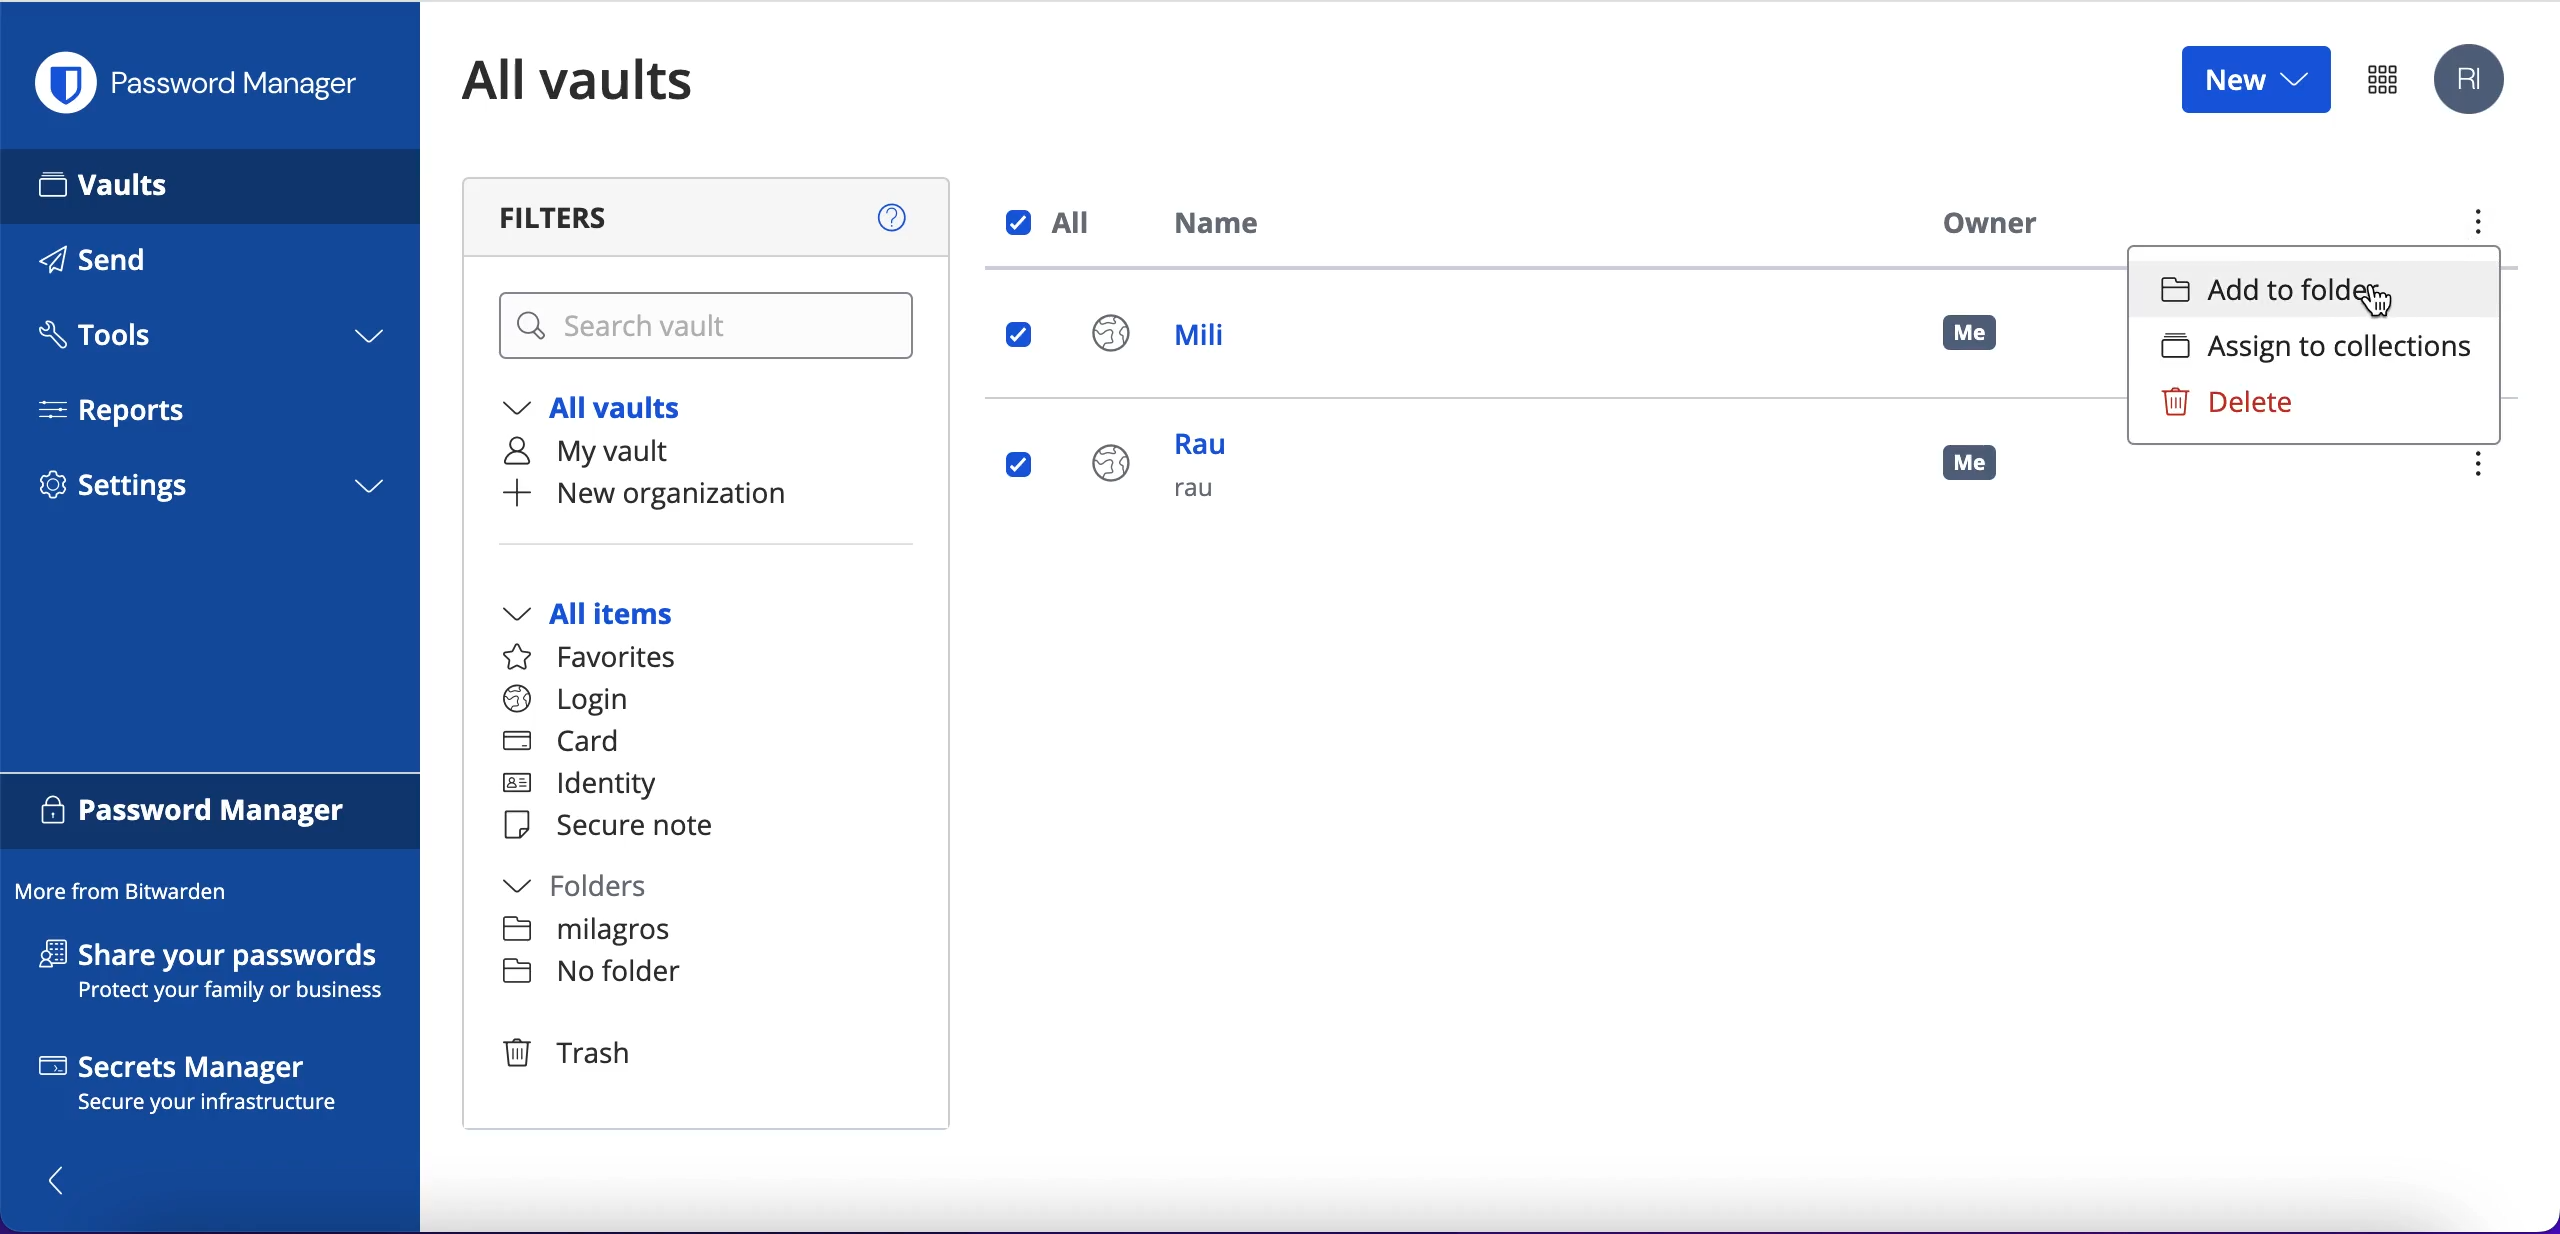 Image resolution: width=2560 pixels, height=1234 pixels. What do you see at coordinates (210, 185) in the screenshot?
I see `vaults` at bounding box center [210, 185].